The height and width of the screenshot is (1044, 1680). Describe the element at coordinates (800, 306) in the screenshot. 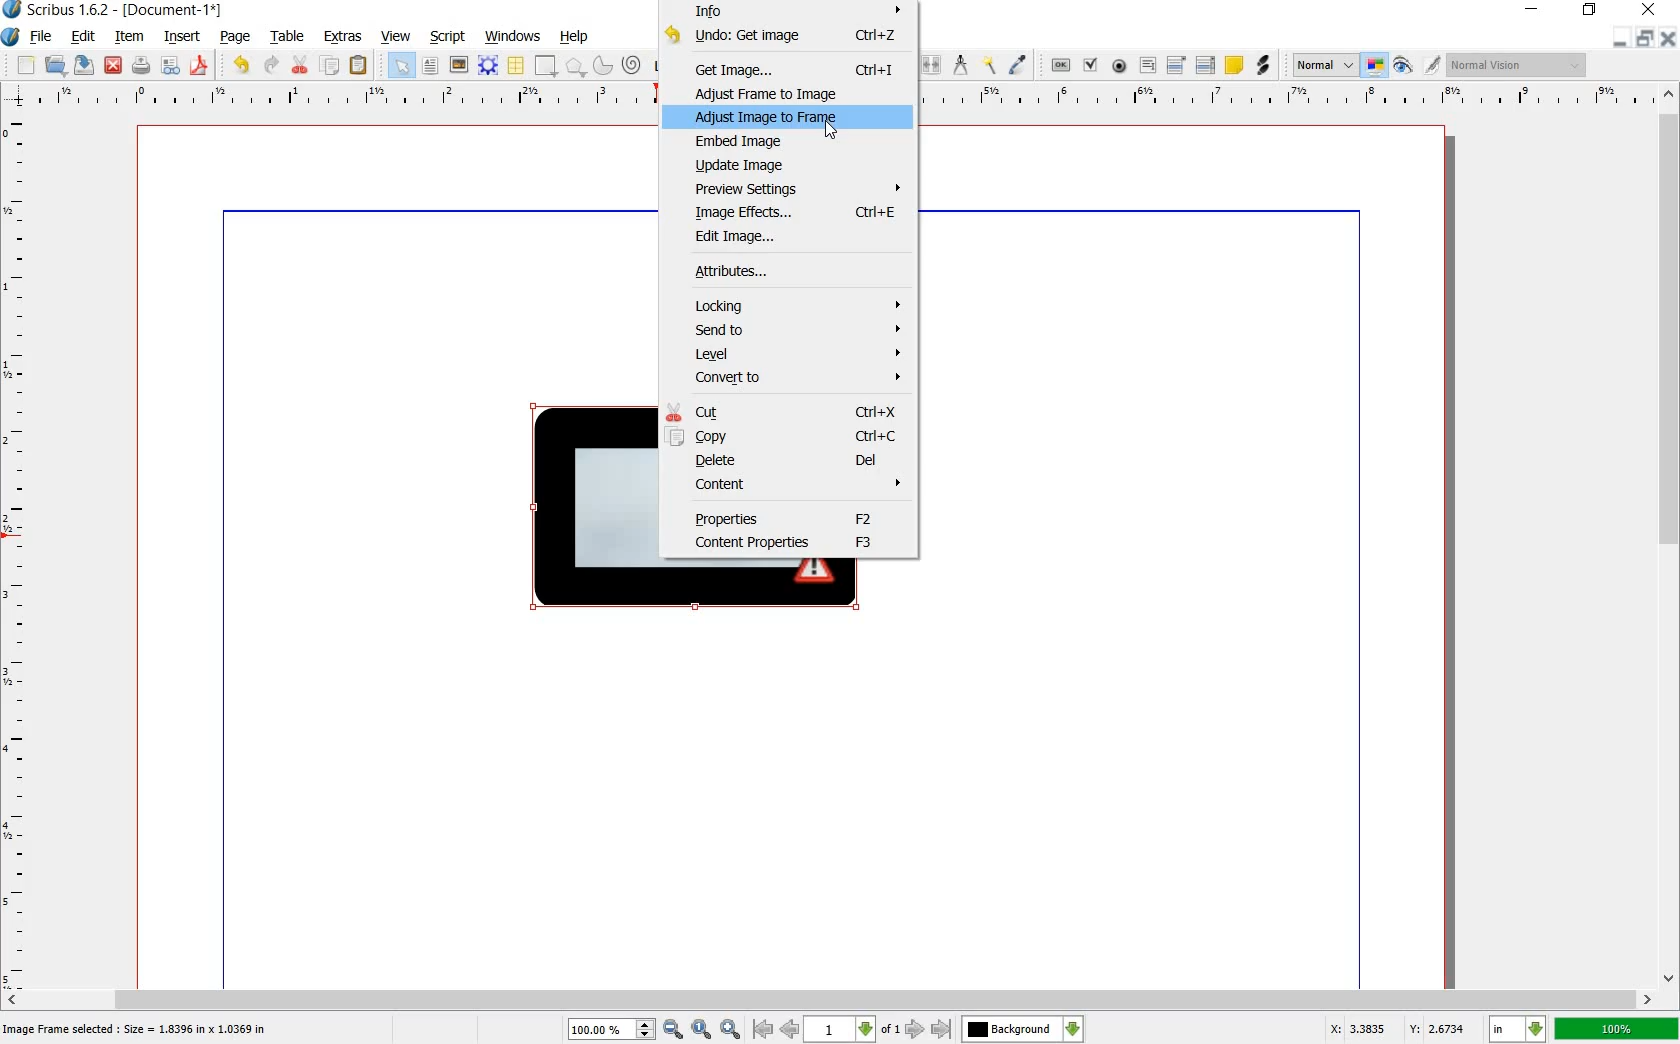

I see `locking` at that location.